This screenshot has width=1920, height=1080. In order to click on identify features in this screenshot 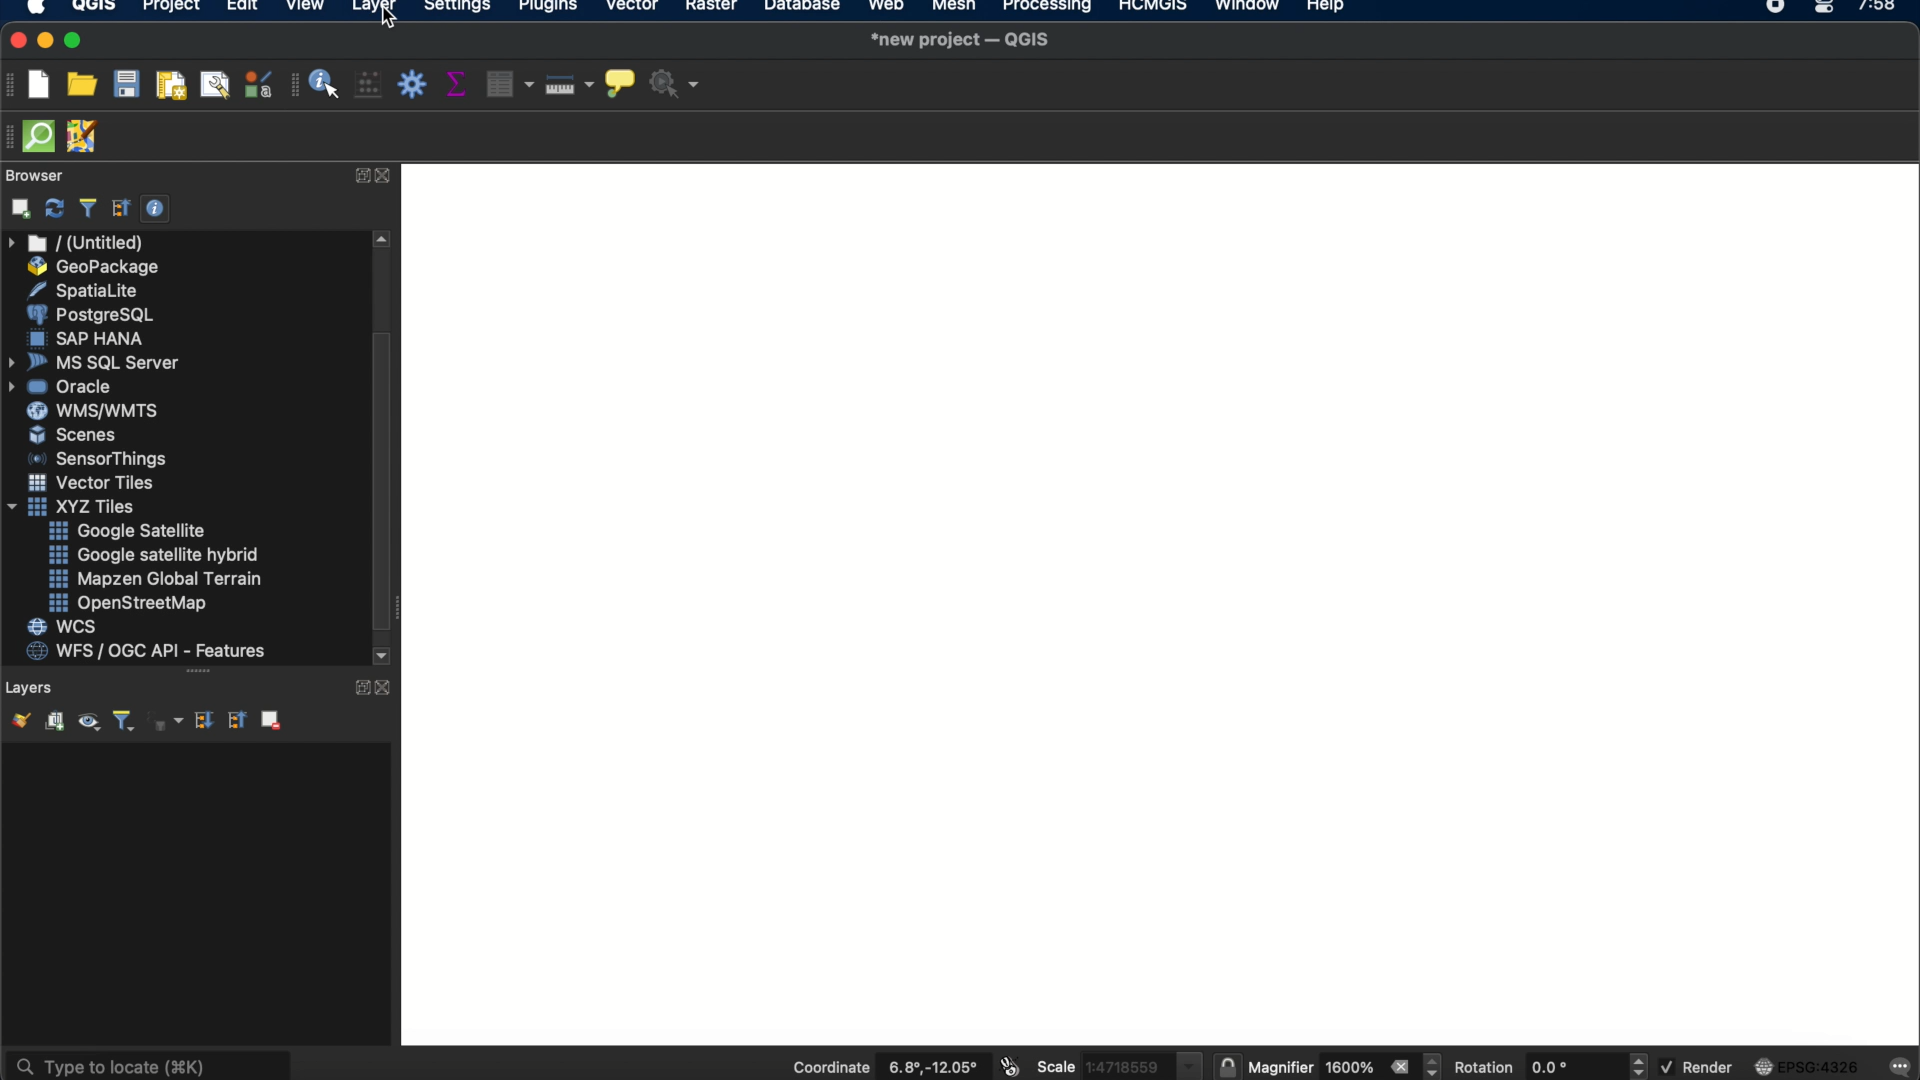, I will do `click(317, 84)`.